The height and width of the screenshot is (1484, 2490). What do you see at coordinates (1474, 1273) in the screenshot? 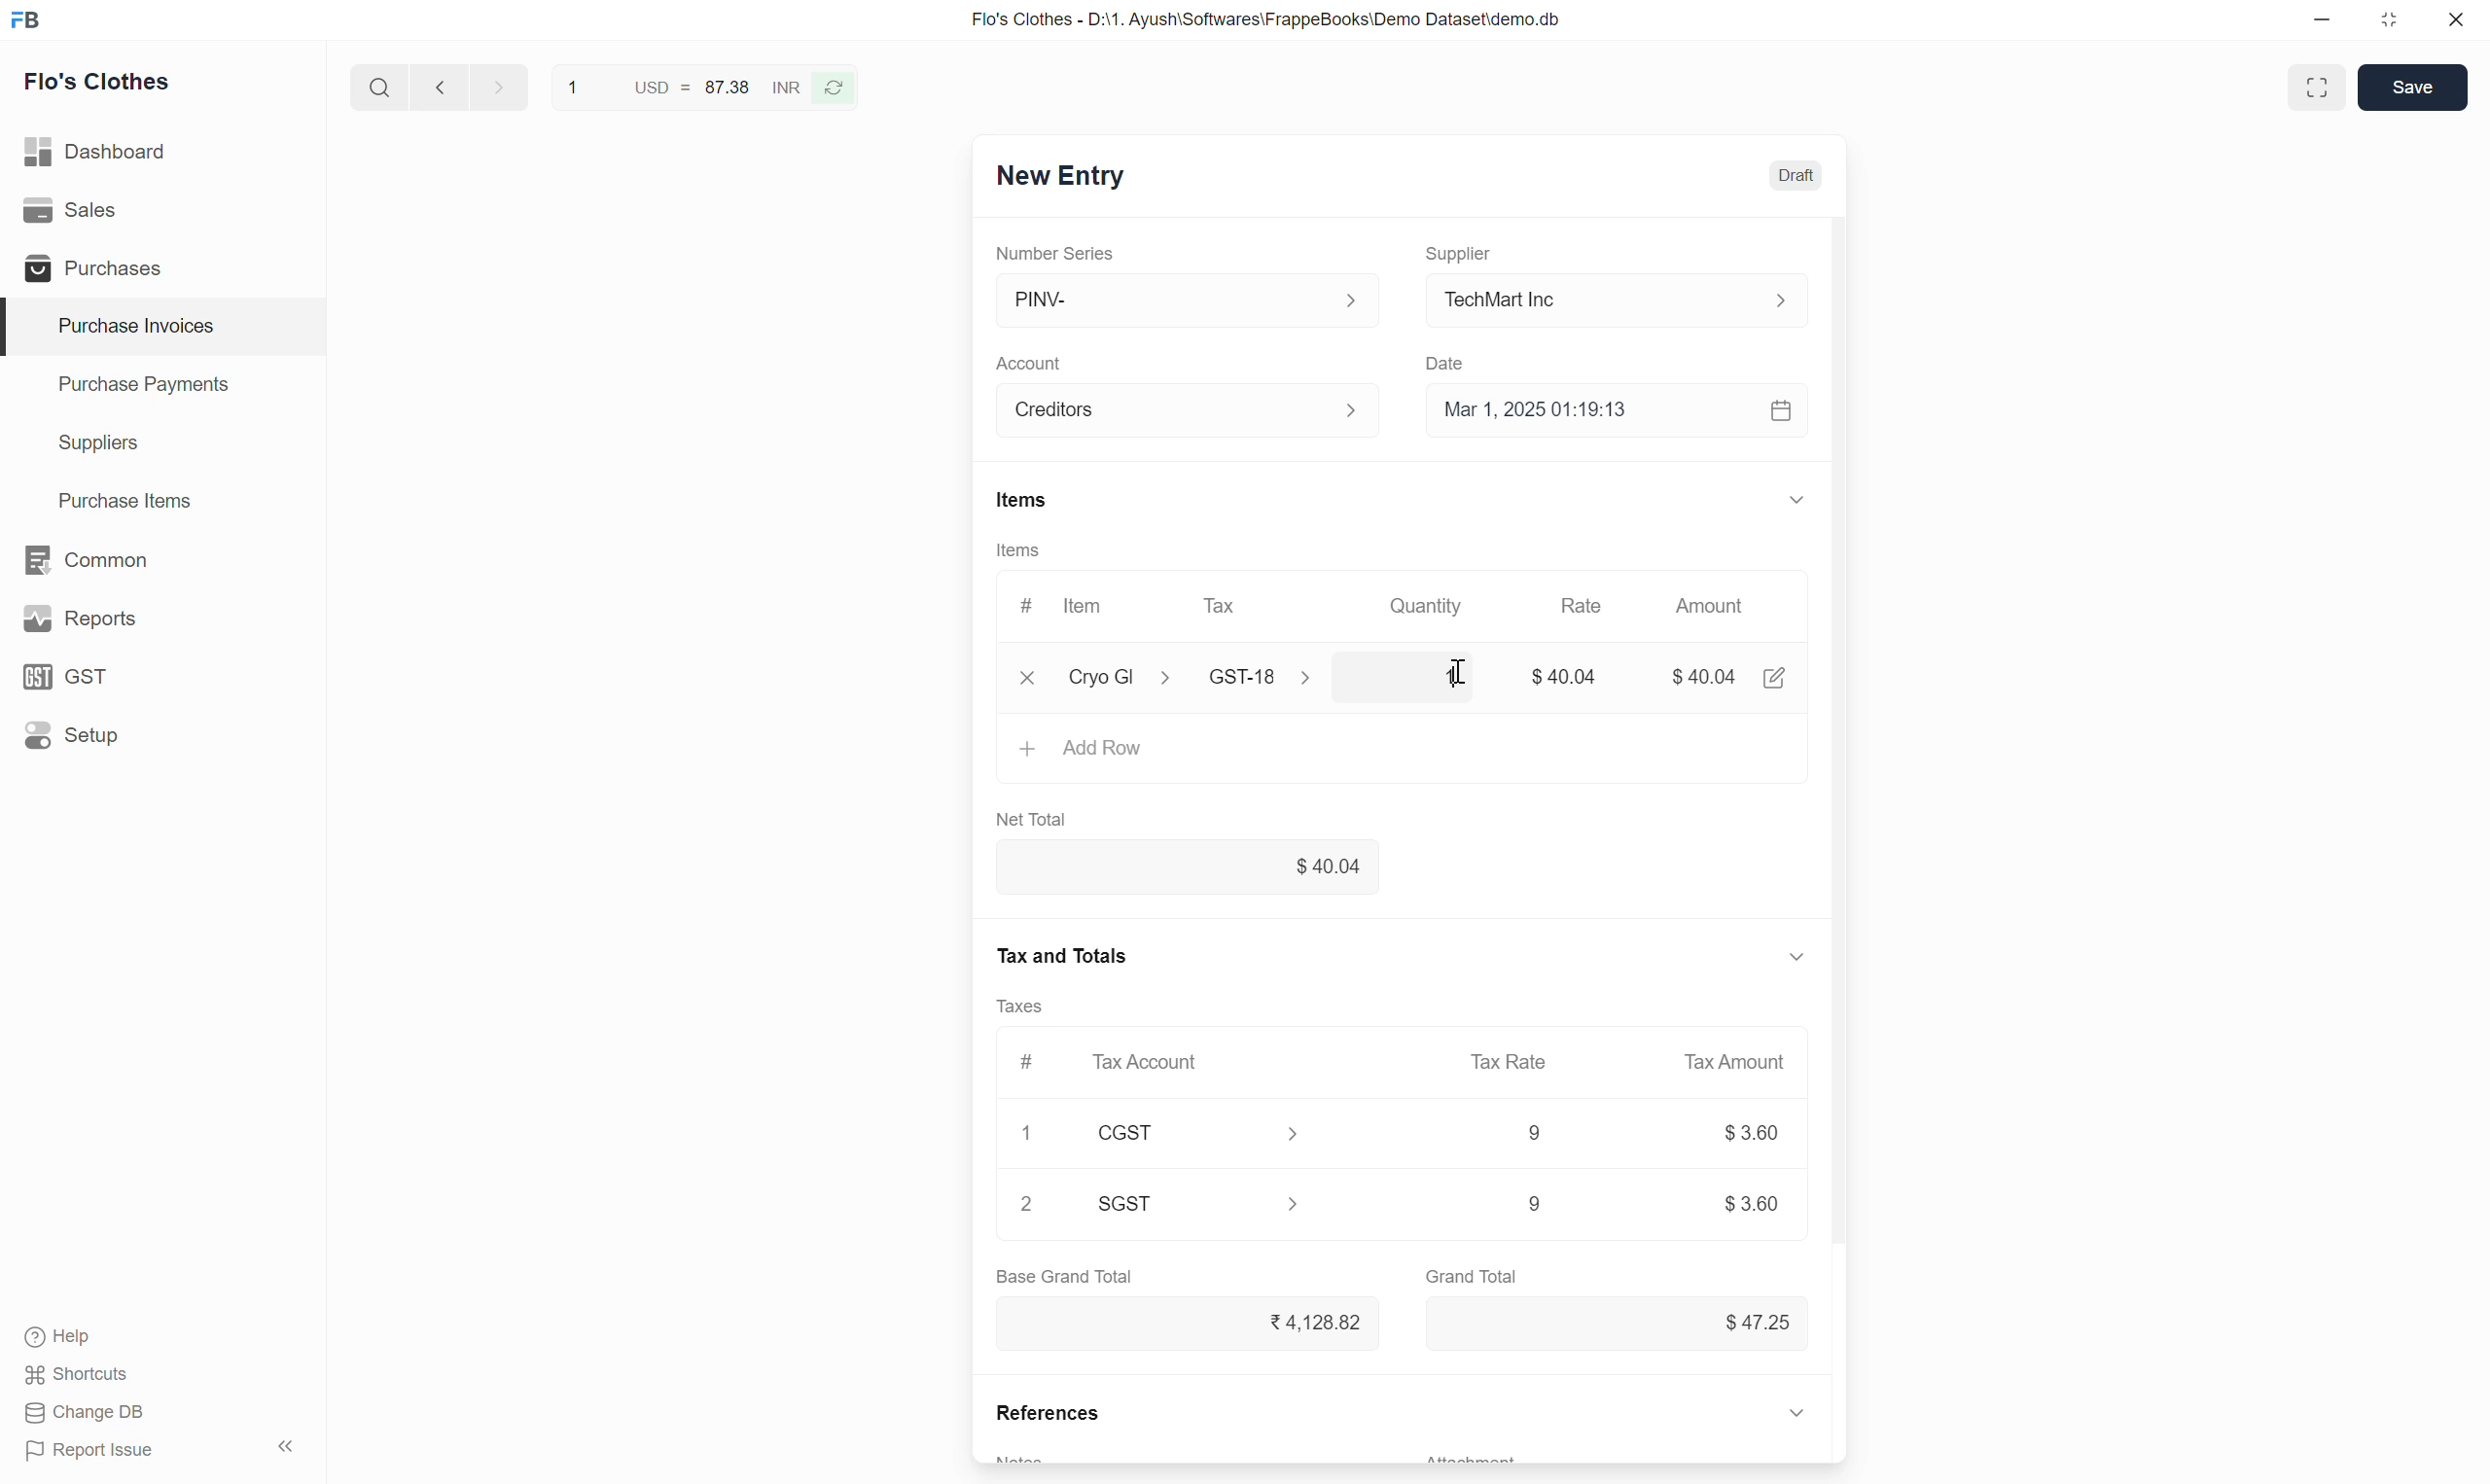
I see `Grand Total` at bounding box center [1474, 1273].